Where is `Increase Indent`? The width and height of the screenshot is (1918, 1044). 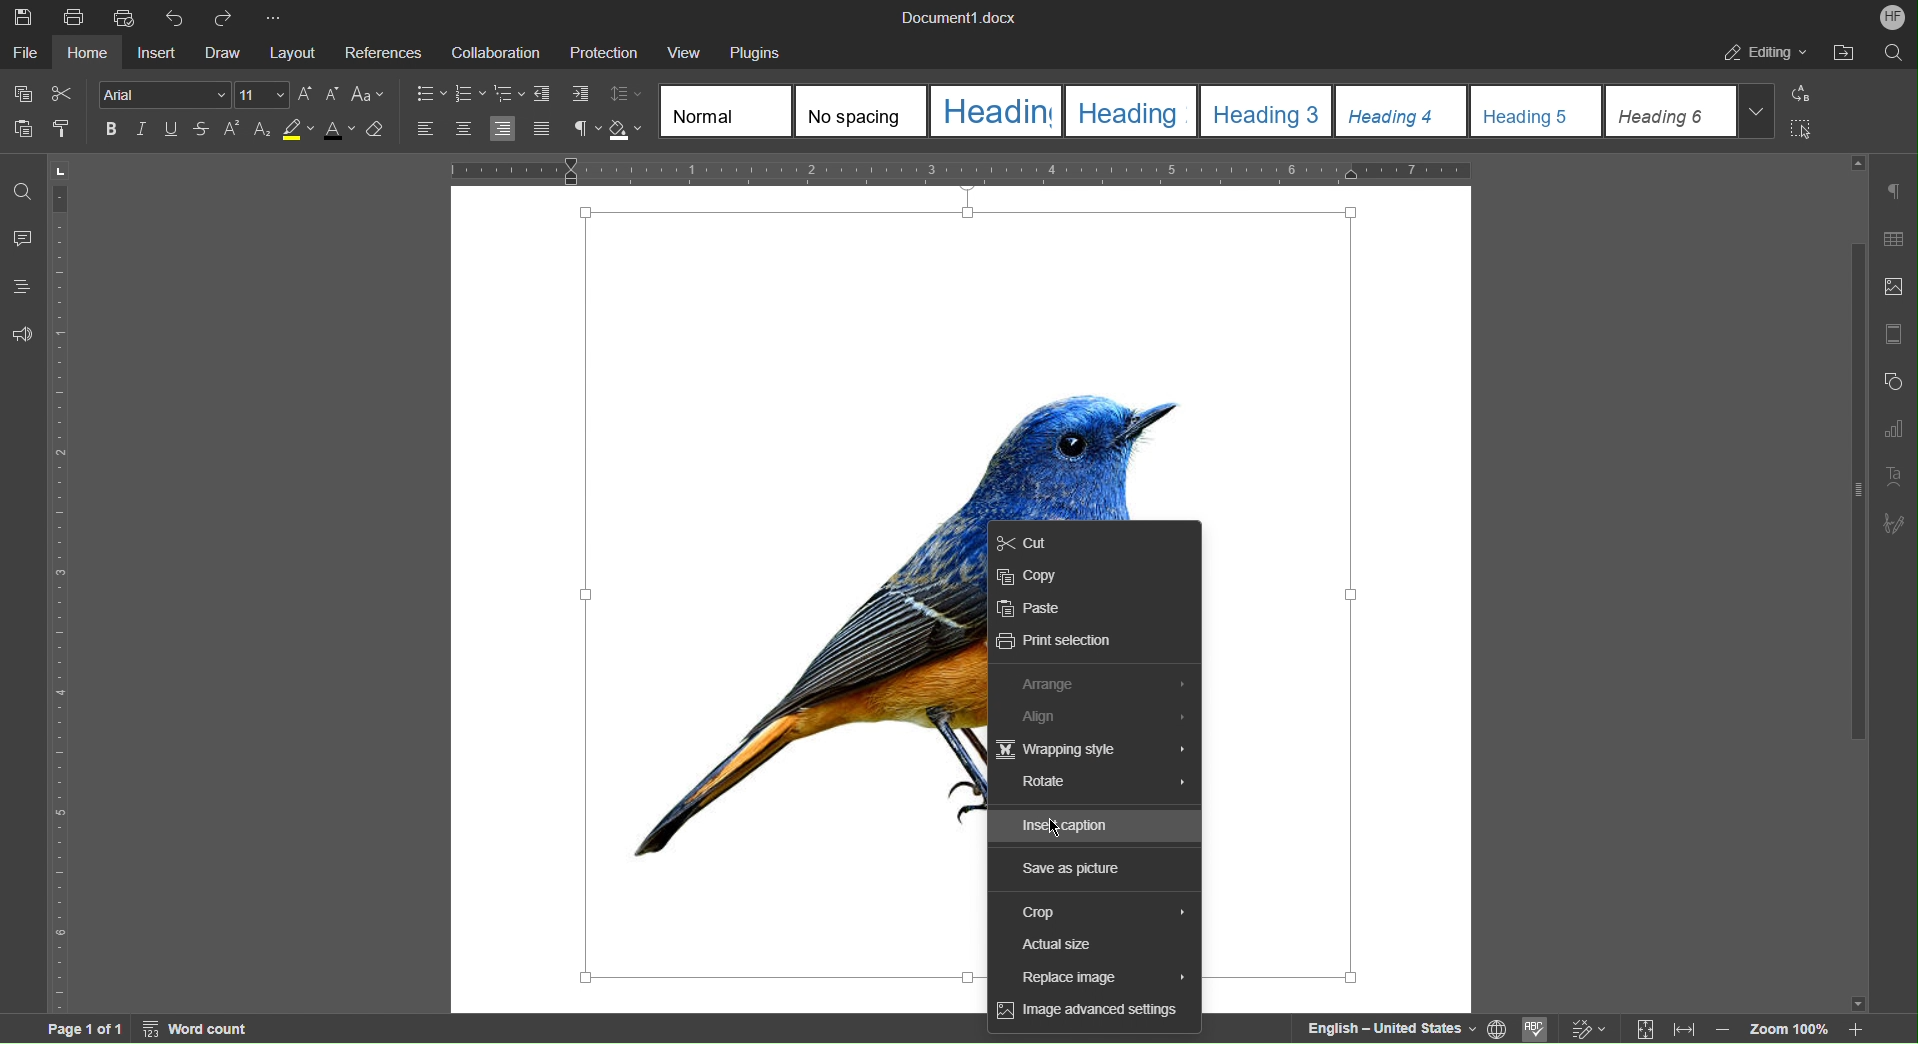 Increase Indent is located at coordinates (580, 96).